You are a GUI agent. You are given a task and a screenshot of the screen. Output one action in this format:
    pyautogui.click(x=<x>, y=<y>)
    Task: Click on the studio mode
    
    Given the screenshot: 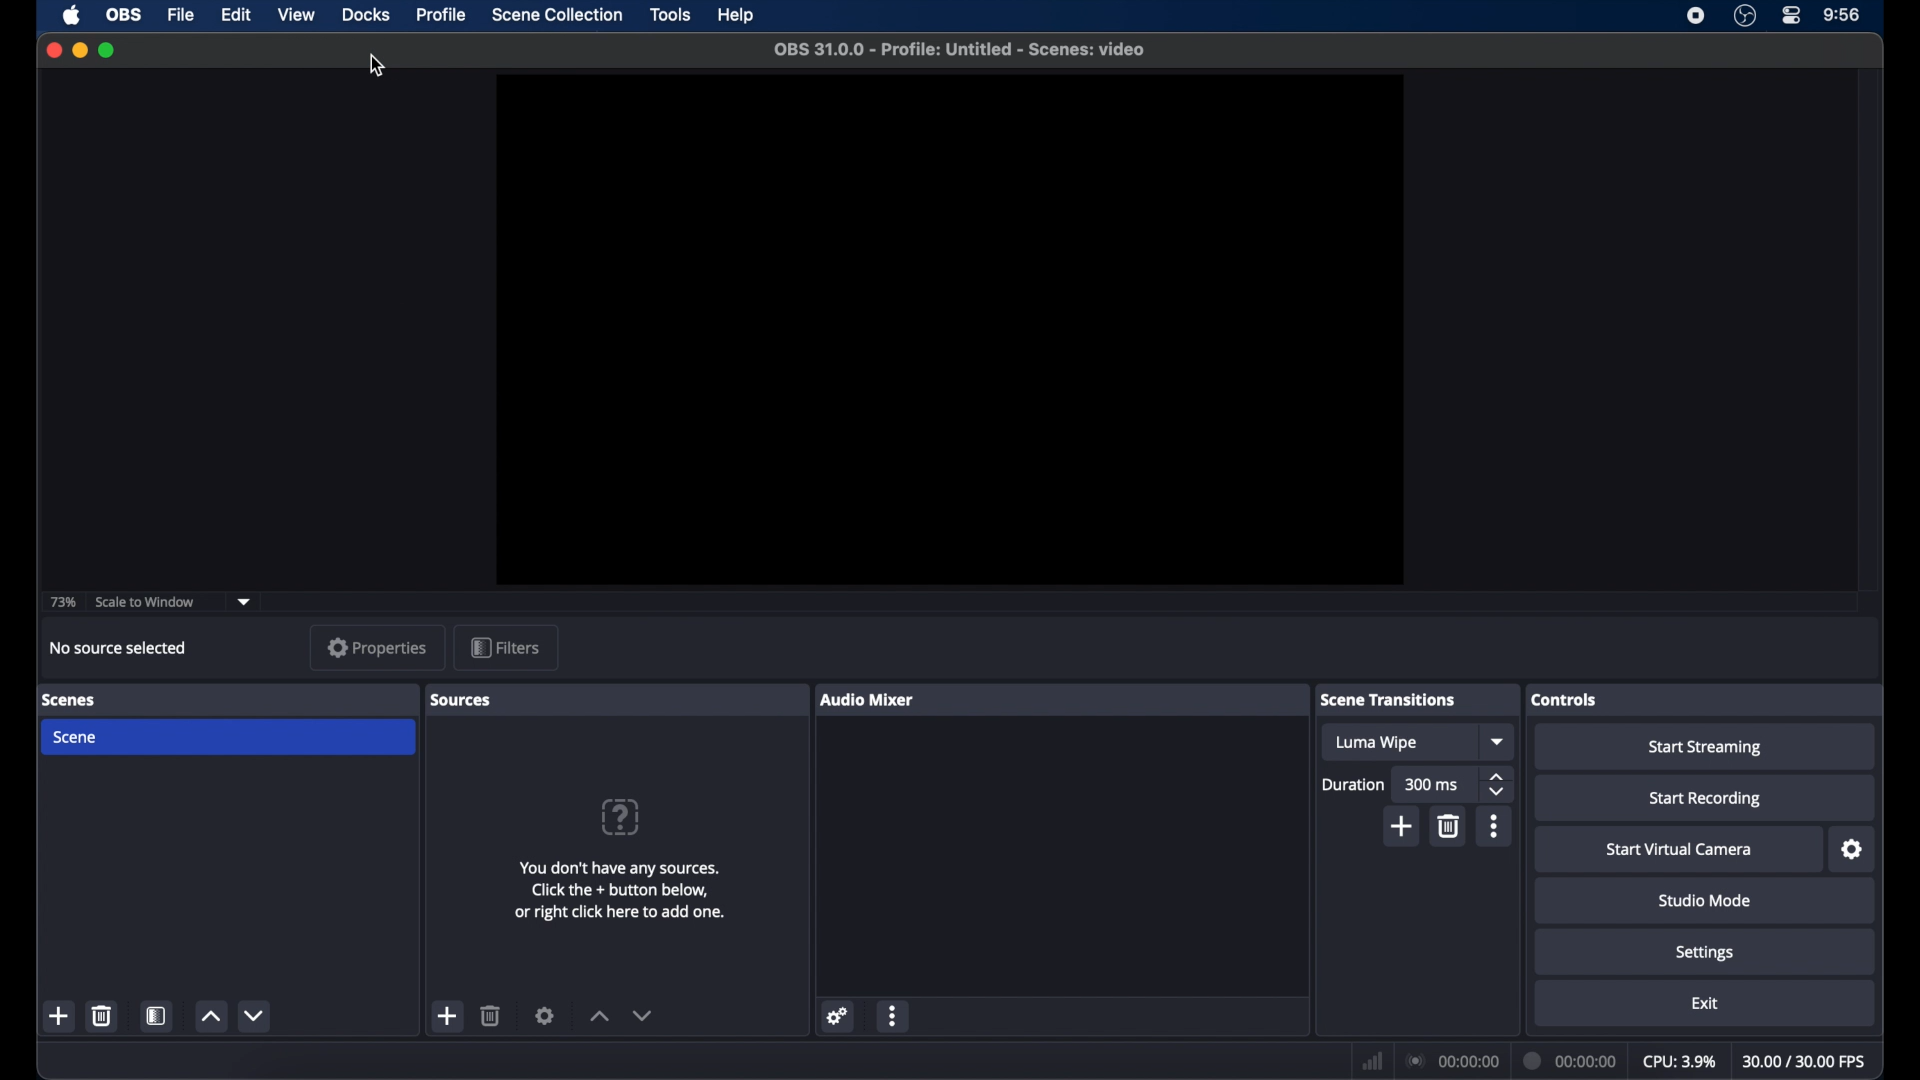 What is the action you would take?
    pyautogui.click(x=1704, y=900)
    